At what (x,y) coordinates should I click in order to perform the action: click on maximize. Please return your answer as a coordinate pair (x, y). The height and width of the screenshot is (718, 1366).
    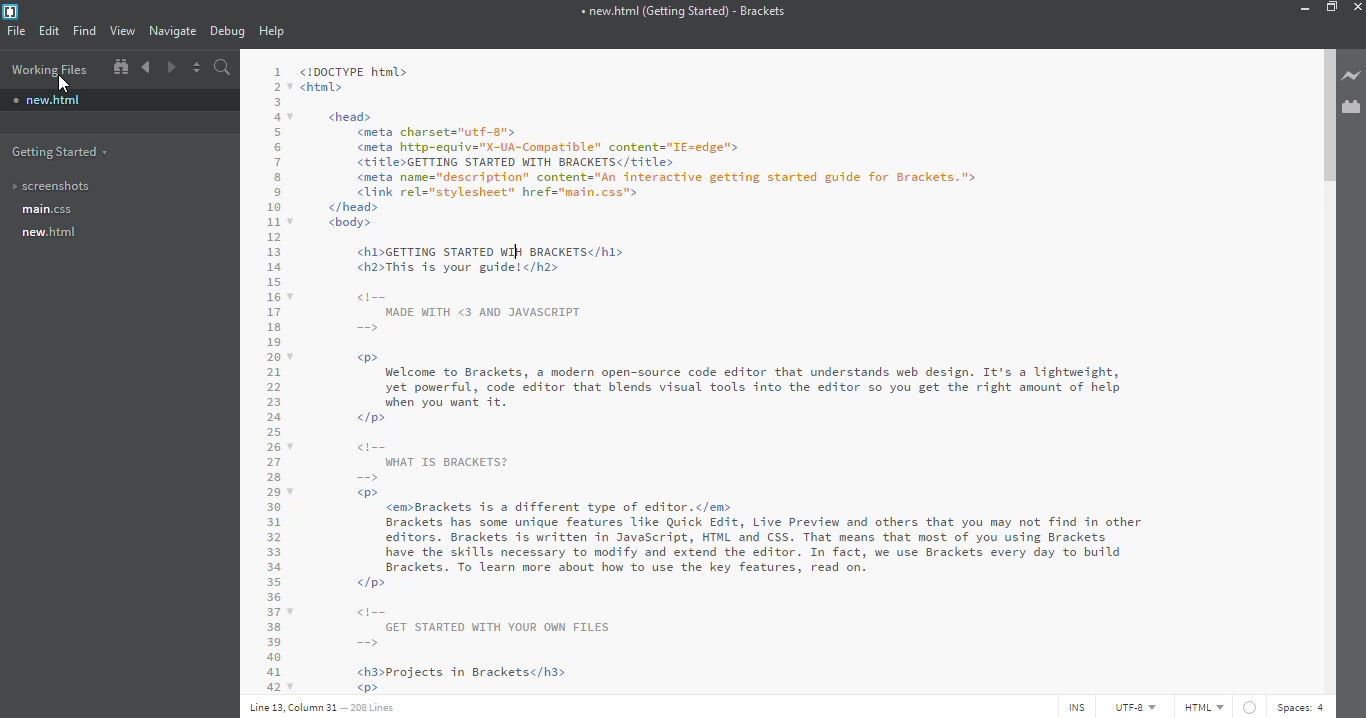
    Looking at the image, I should click on (1331, 6).